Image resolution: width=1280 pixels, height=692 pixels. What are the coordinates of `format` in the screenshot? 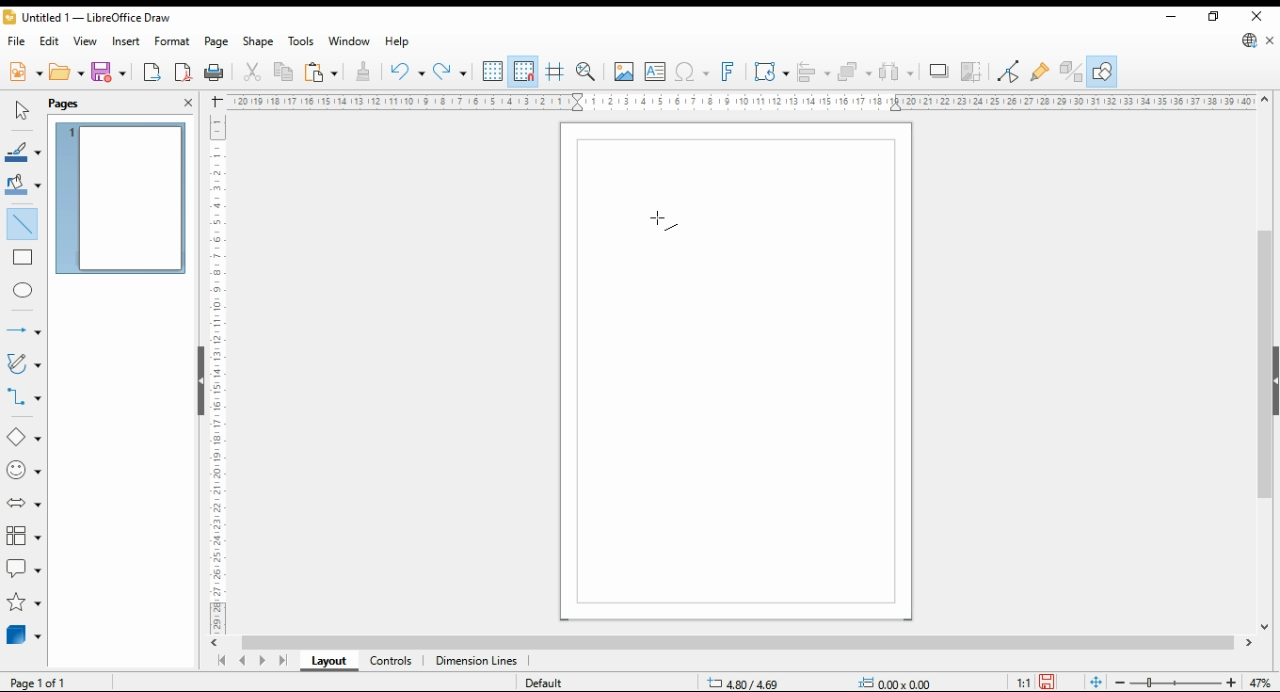 It's located at (173, 41).